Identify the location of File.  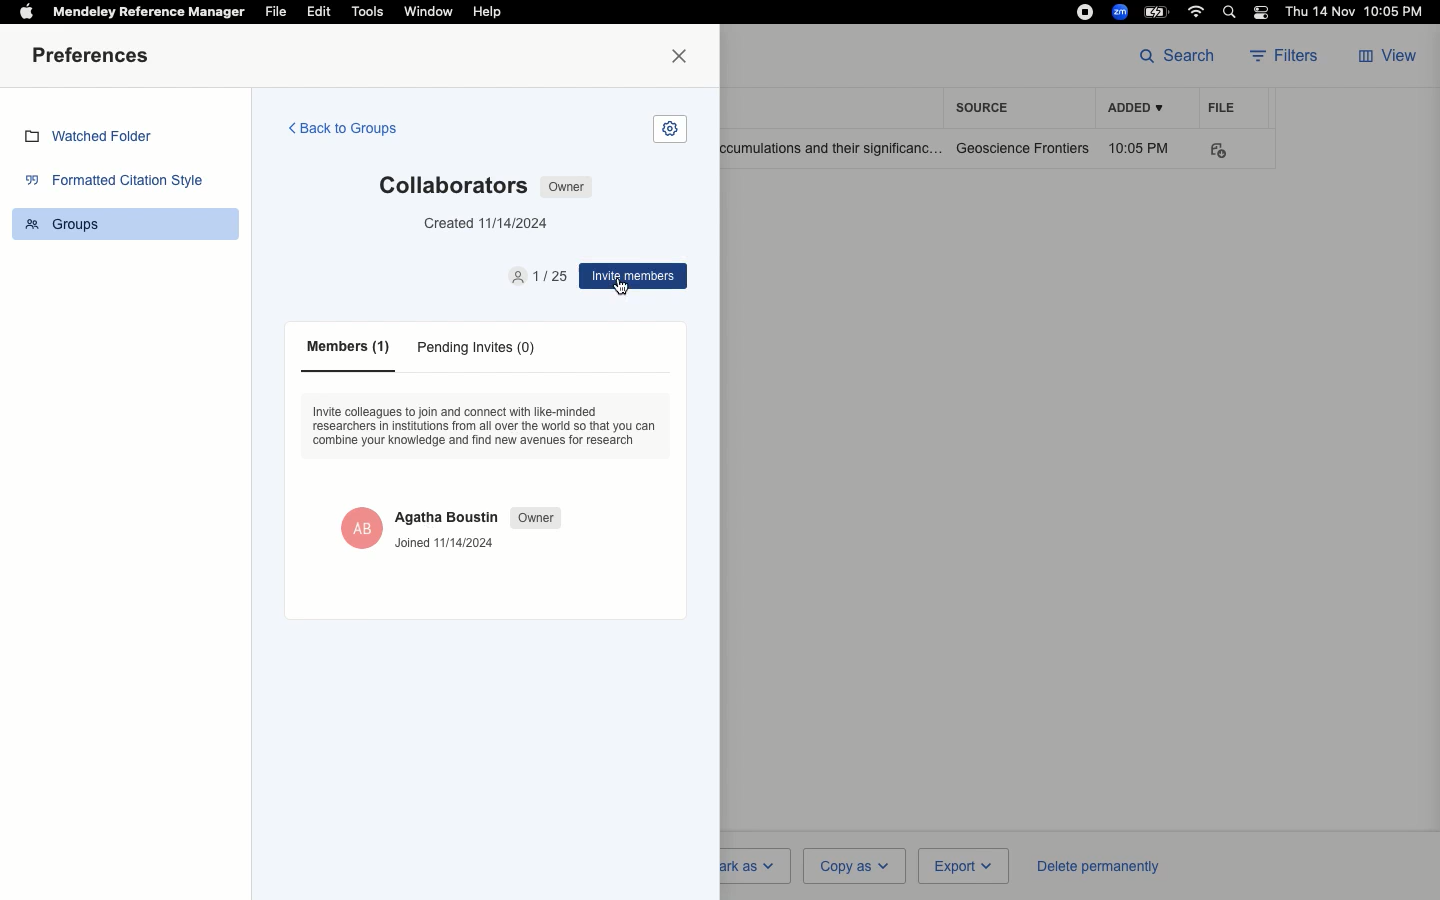
(1222, 107).